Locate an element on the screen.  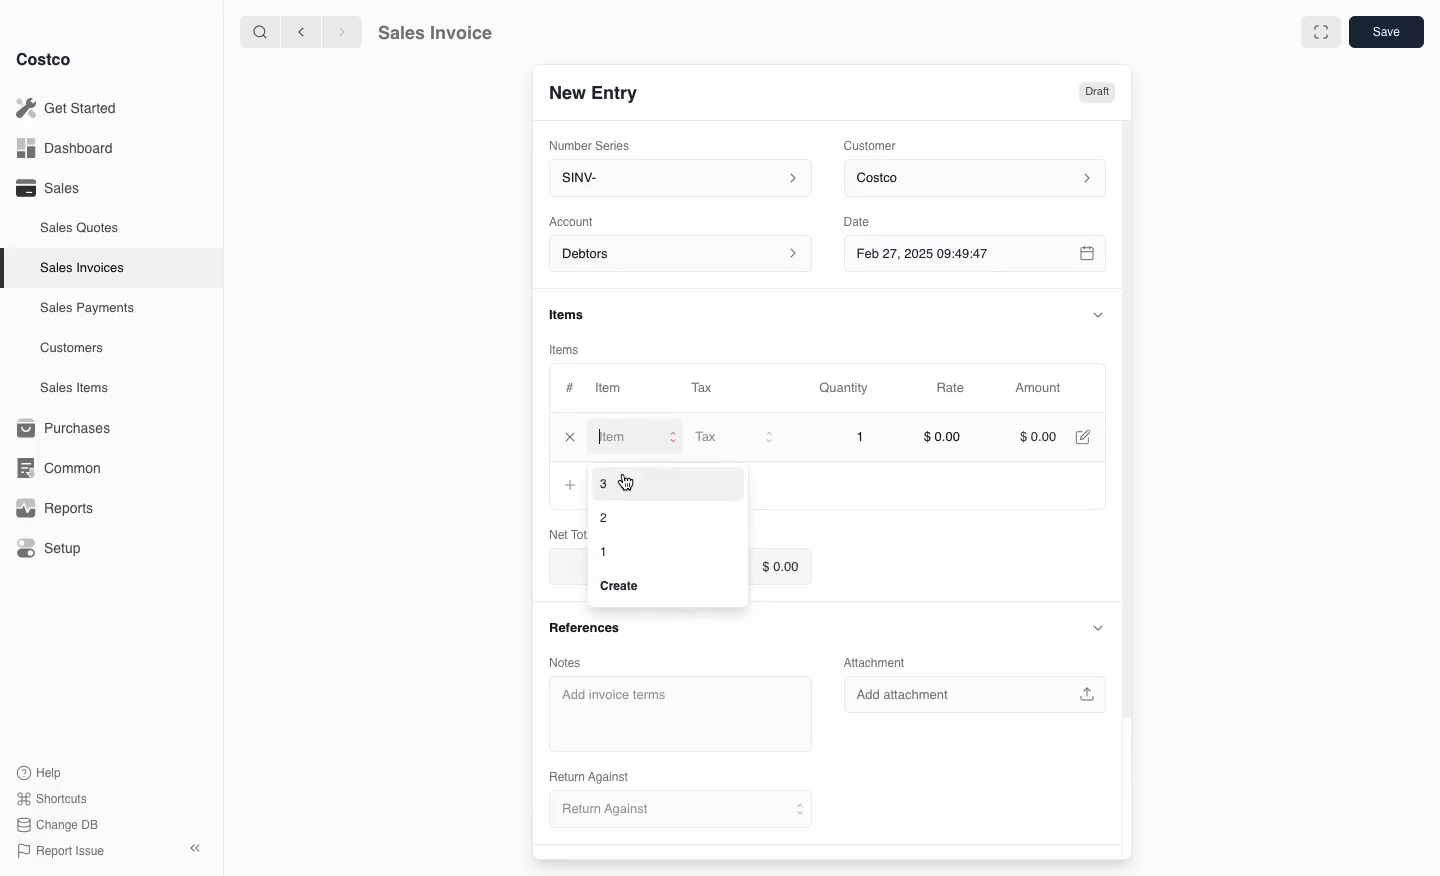
Rate is located at coordinates (952, 389).